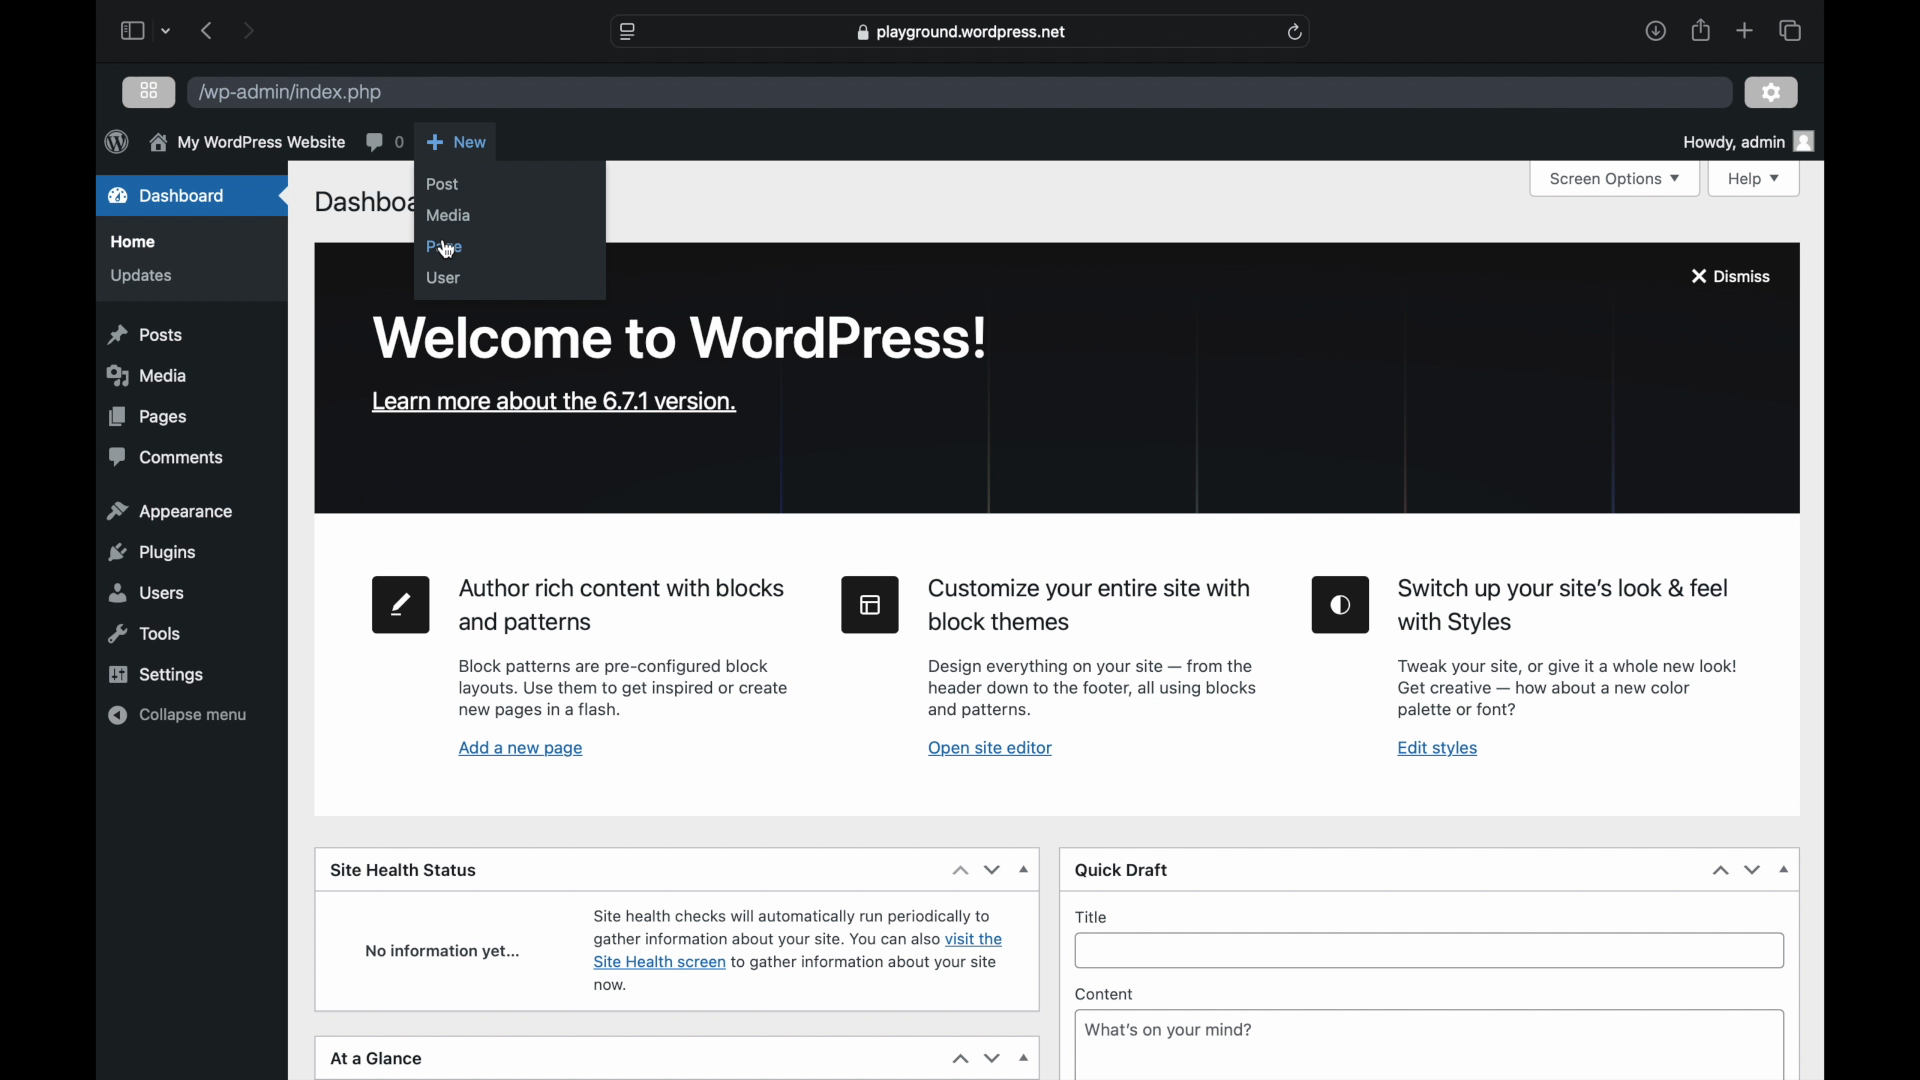 The height and width of the screenshot is (1080, 1920). I want to click on post, so click(444, 184).